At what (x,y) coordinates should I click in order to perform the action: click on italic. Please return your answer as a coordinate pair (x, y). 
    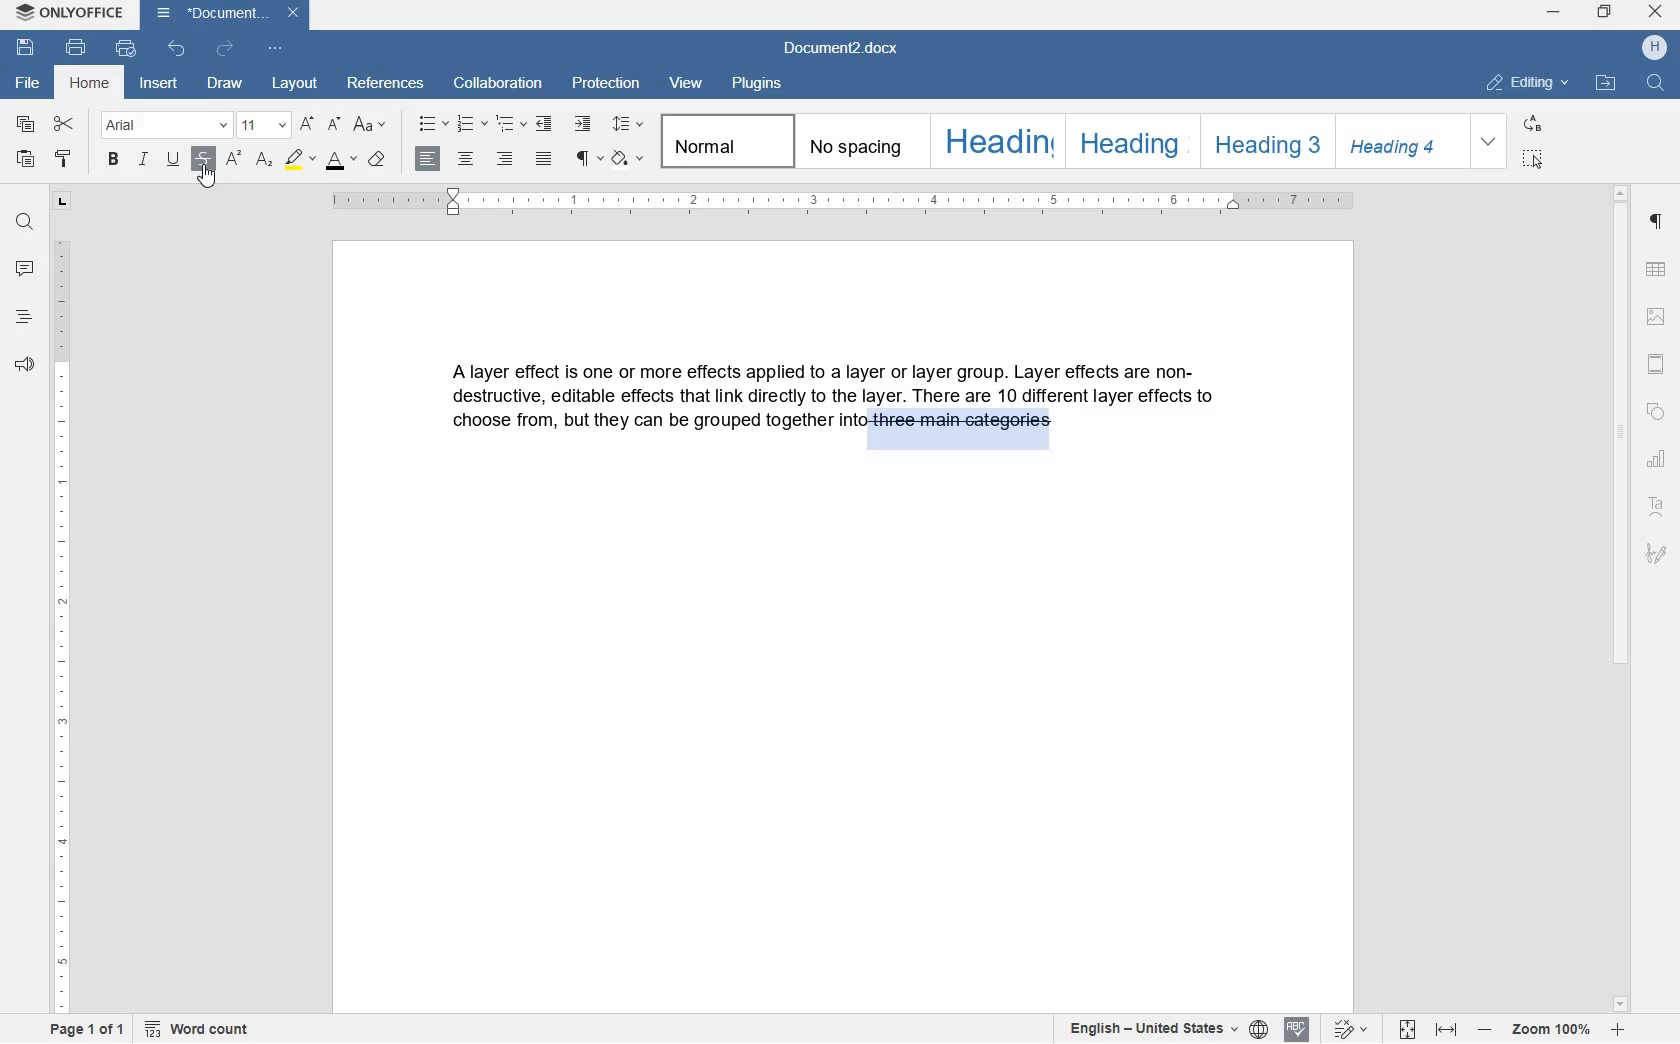
    Looking at the image, I should click on (145, 162).